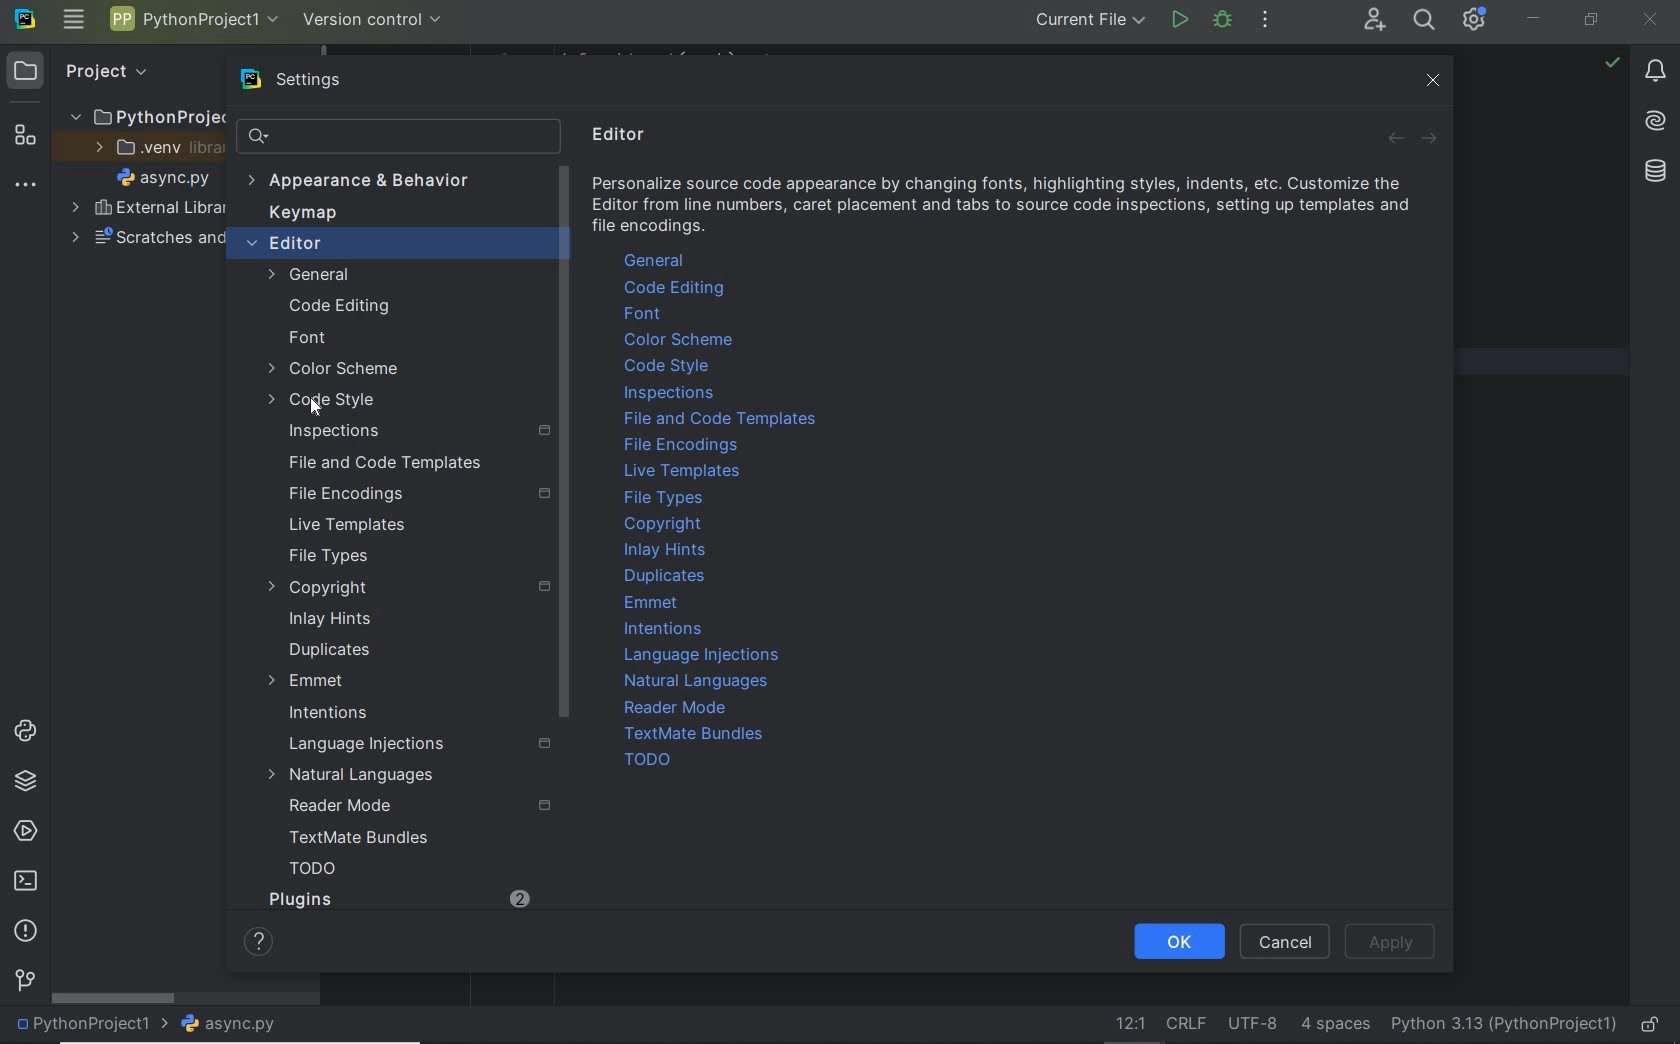  What do you see at coordinates (646, 759) in the screenshot?
I see `TODO` at bounding box center [646, 759].